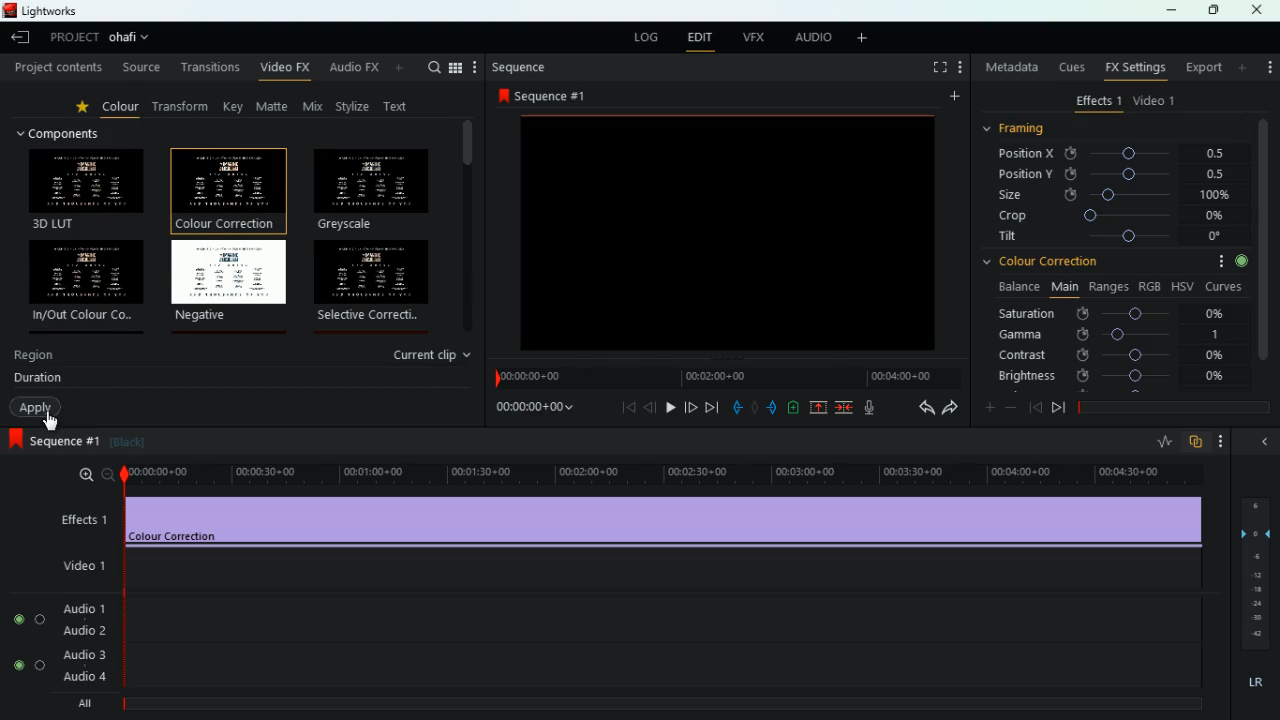  What do you see at coordinates (36, 408) in the screenshot?
I see `apply` at bounding box center [36, 408].